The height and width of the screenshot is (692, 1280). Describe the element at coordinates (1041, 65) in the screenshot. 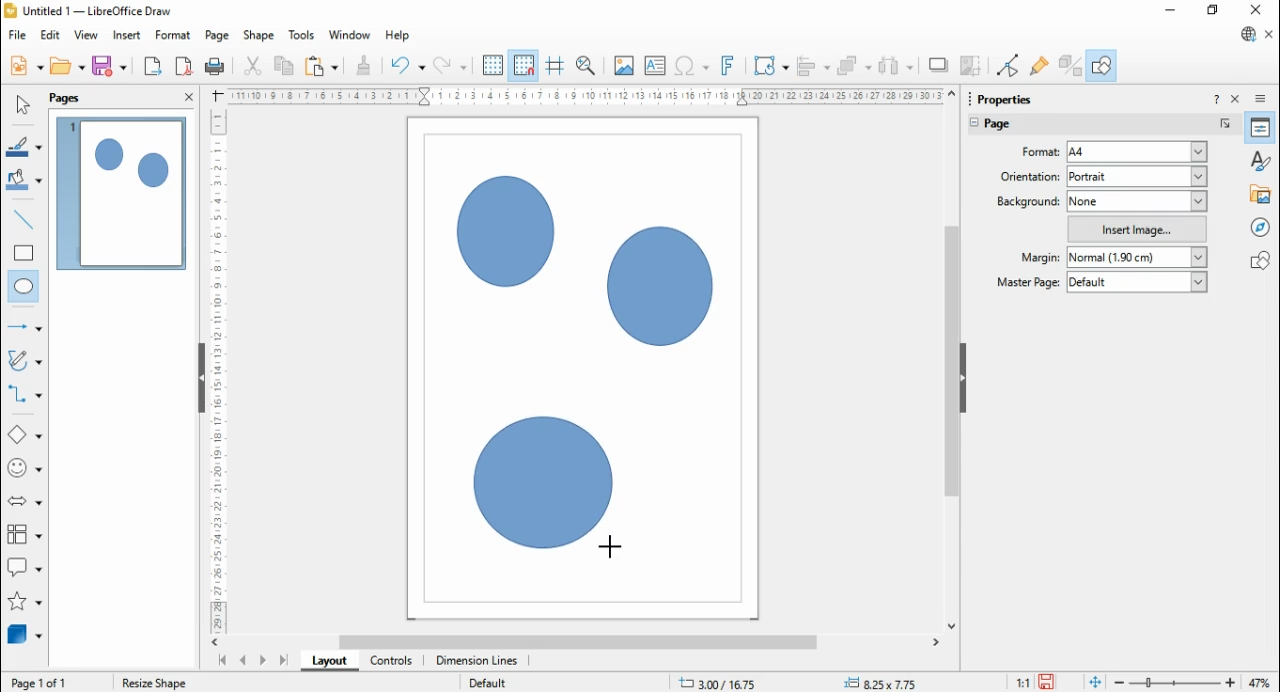

I see `show glue point functions` at that location.